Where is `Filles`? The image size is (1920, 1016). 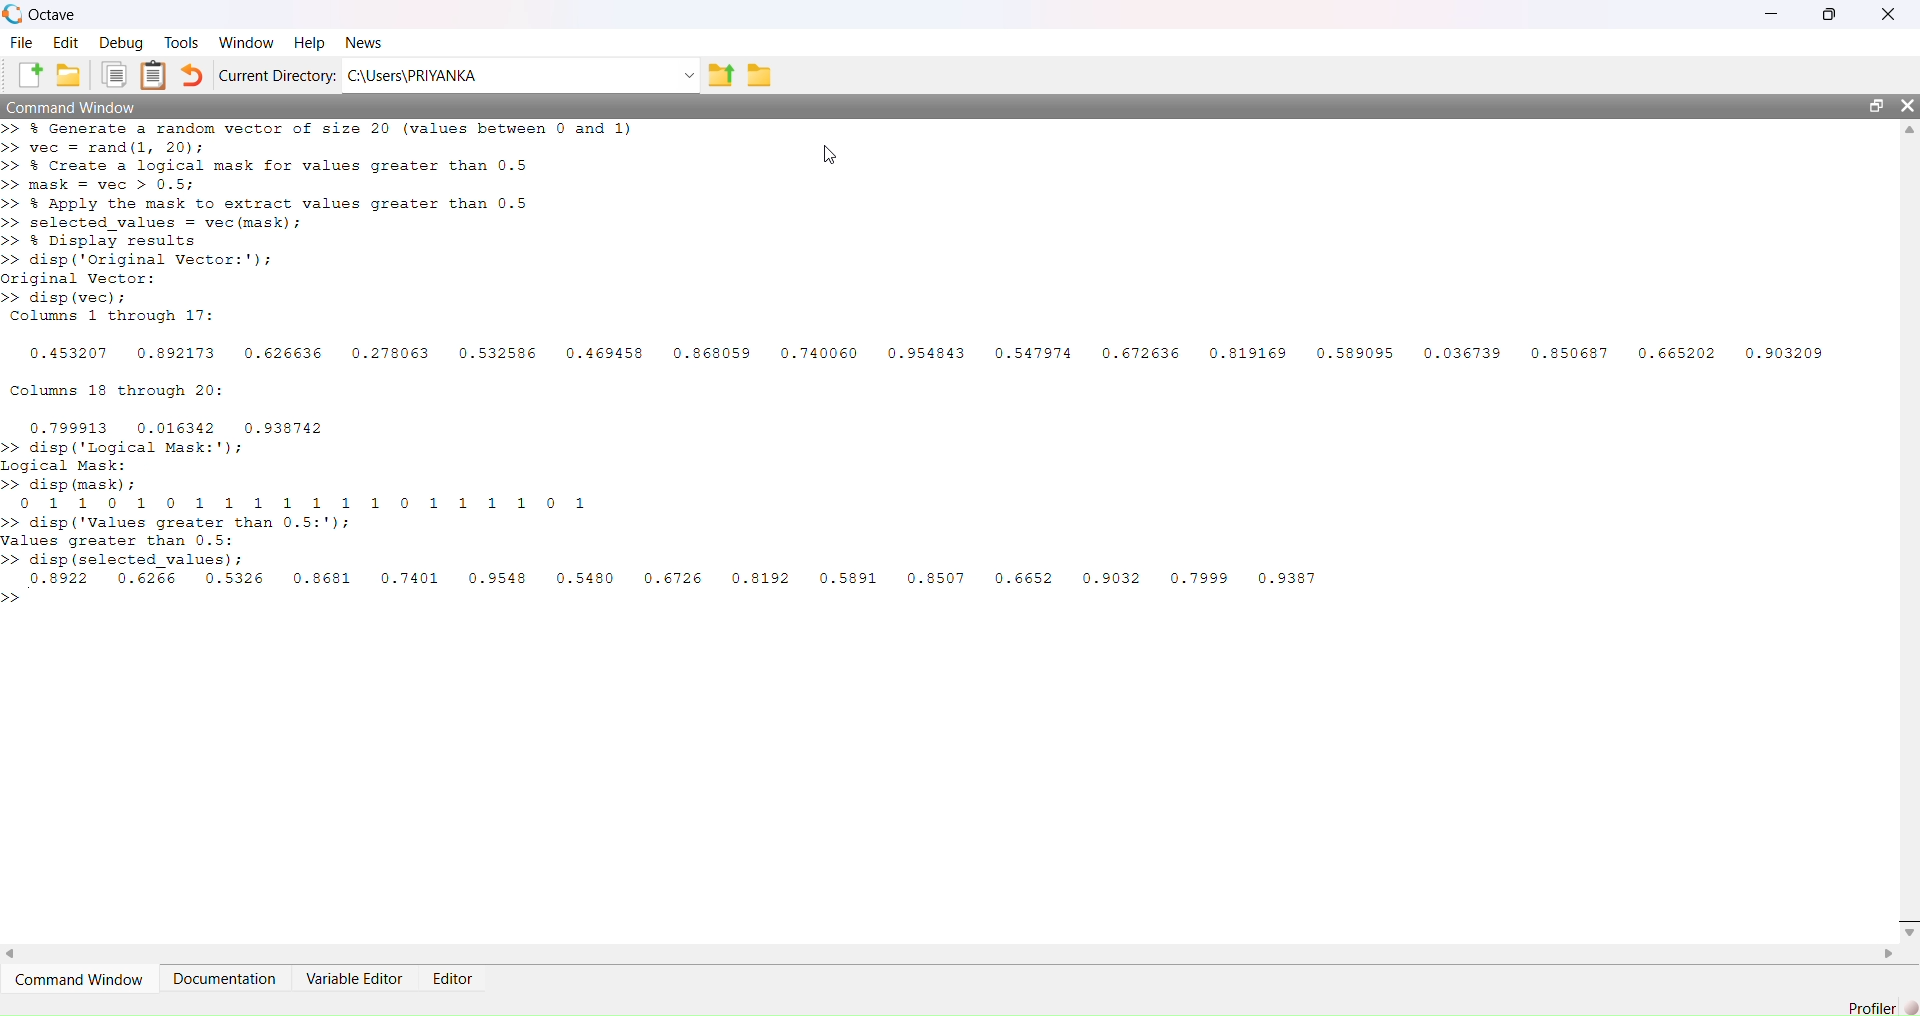 Filles is located at coordinates (116, 76).